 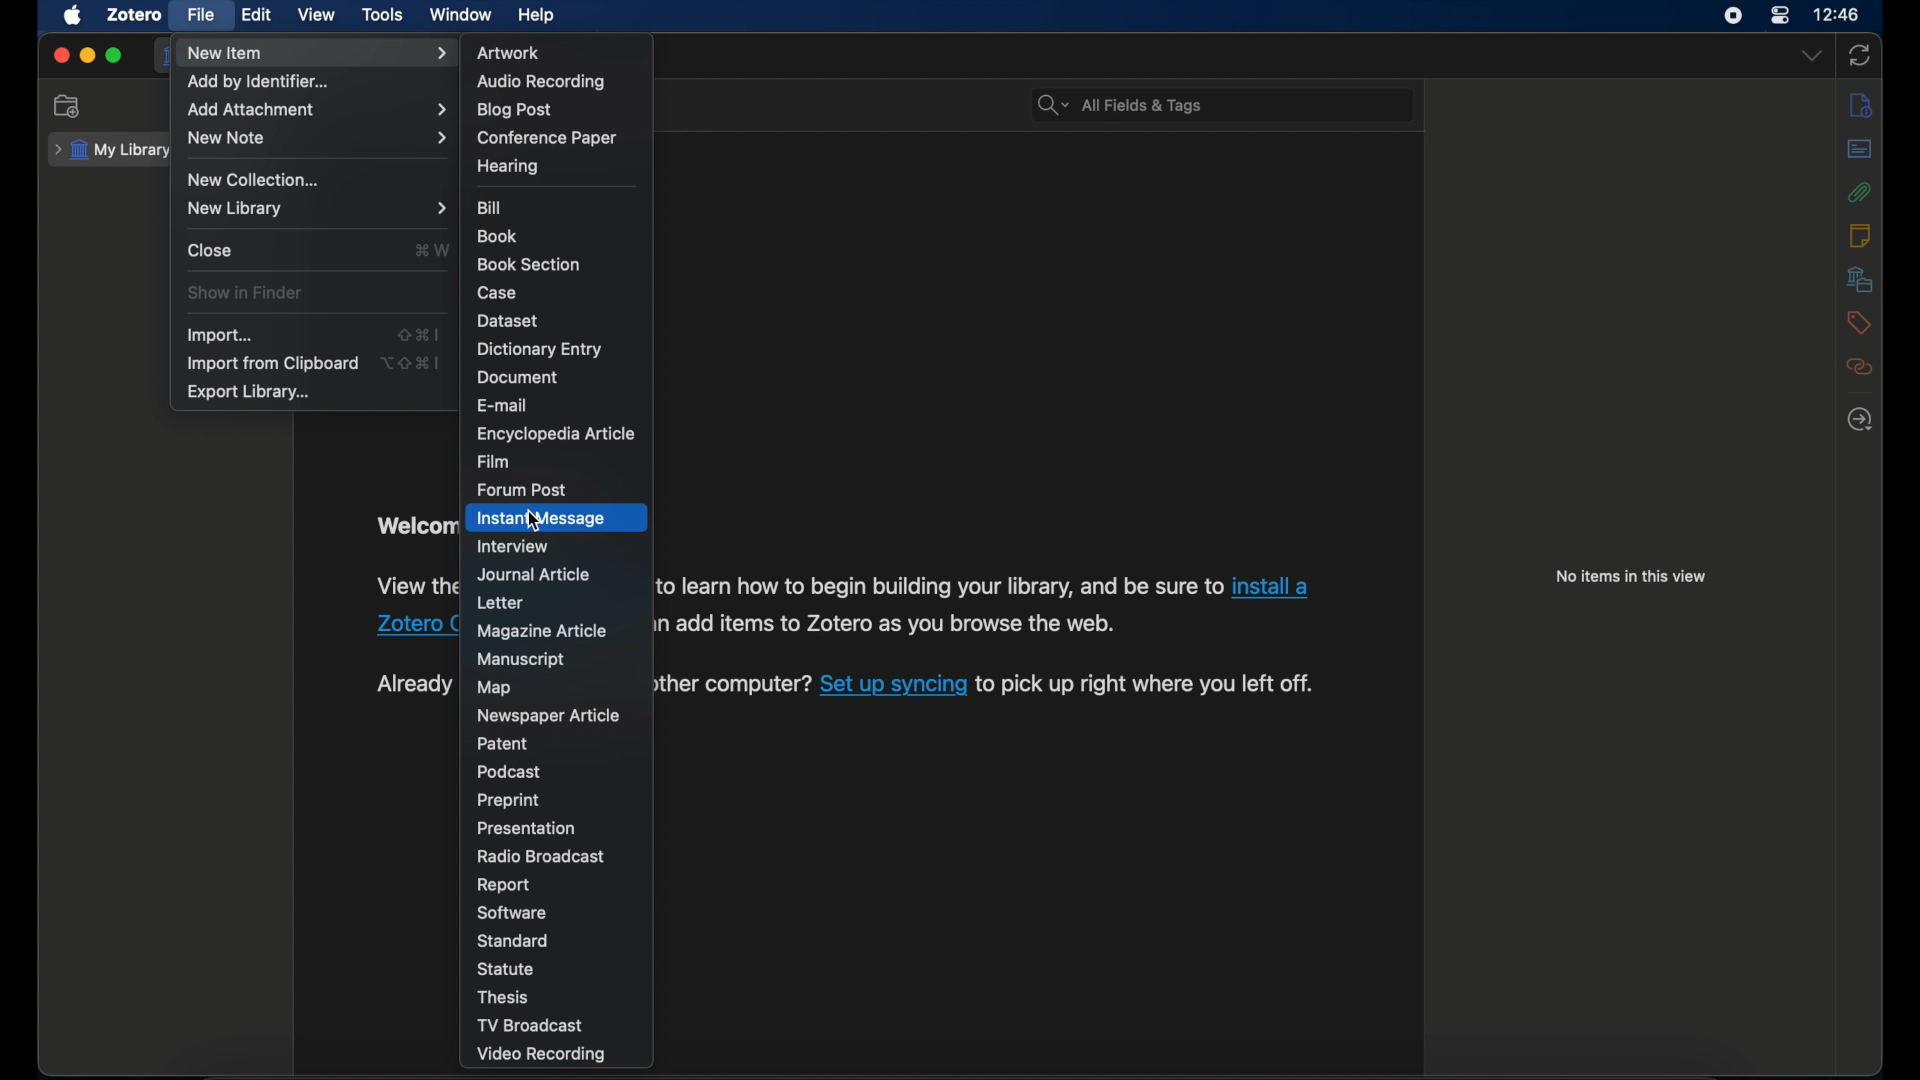 What do you see at coordinates (1861, 150) in the screenshot?
I see `abstract` at bounding box center [1861, 150].